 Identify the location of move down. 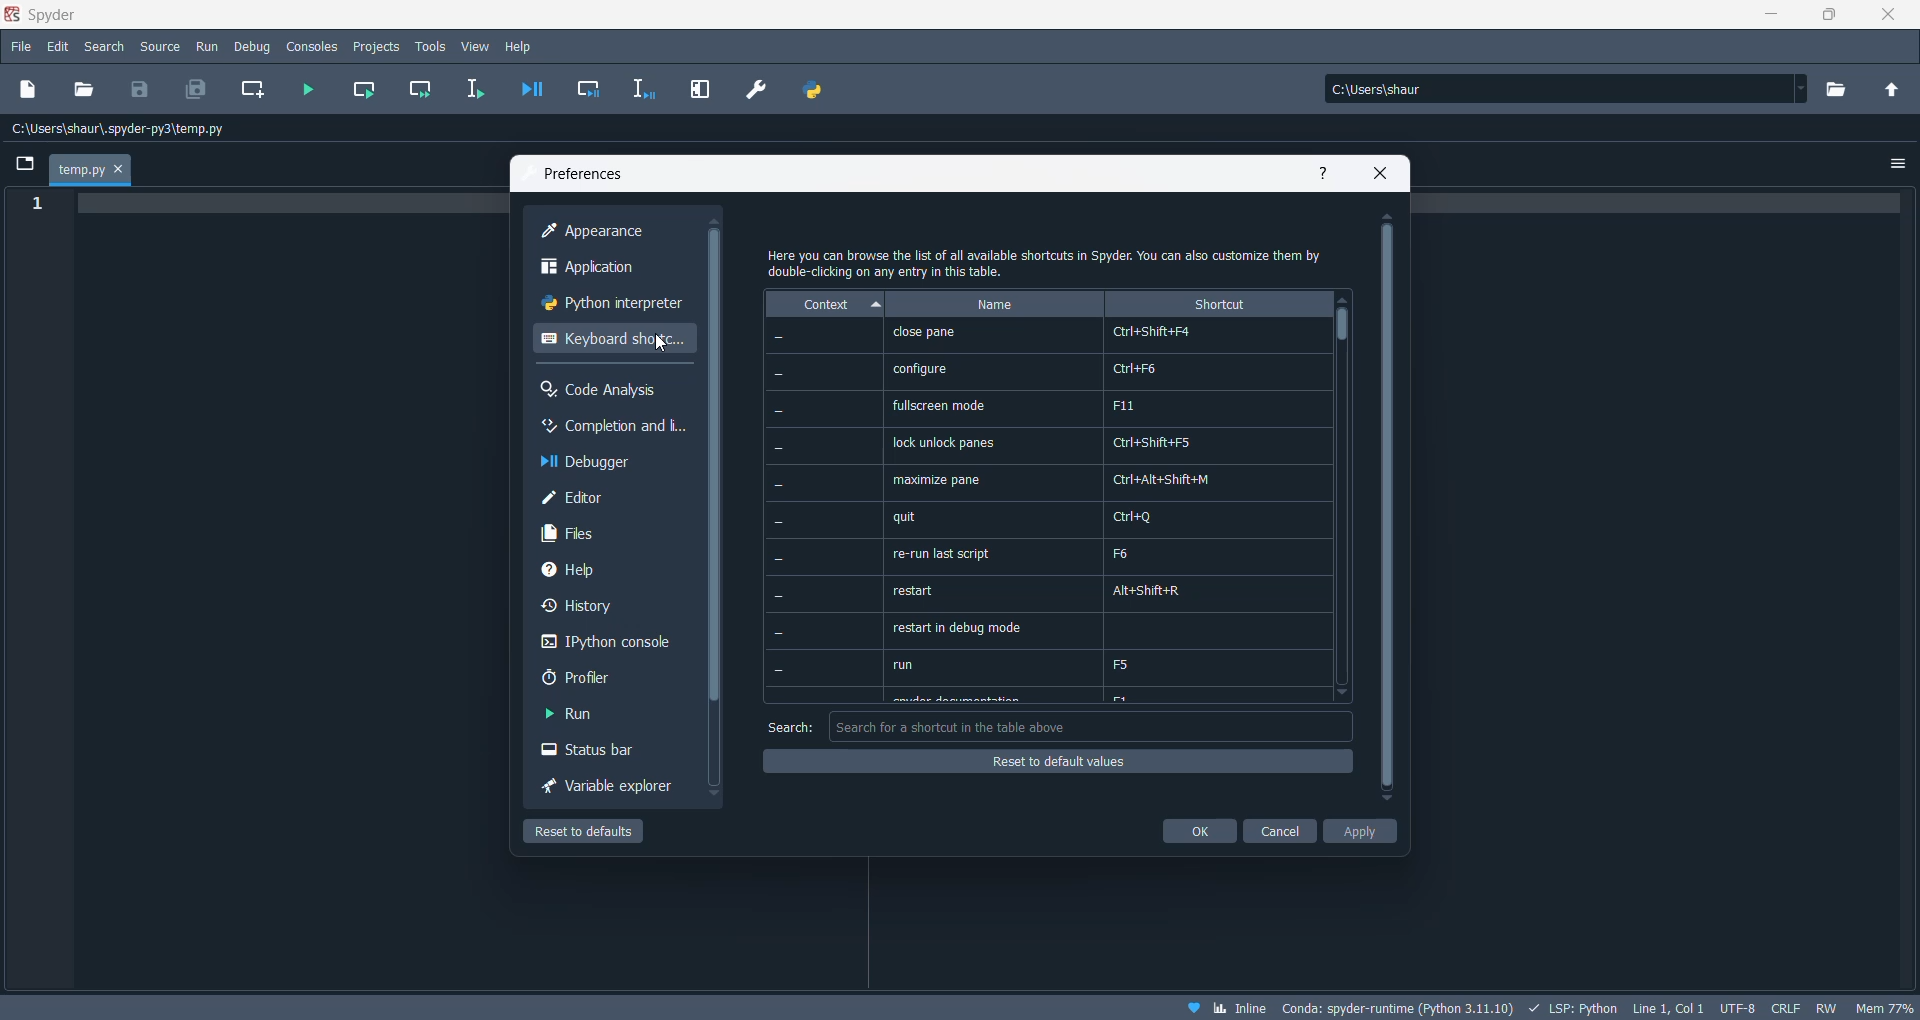
(711, 795).